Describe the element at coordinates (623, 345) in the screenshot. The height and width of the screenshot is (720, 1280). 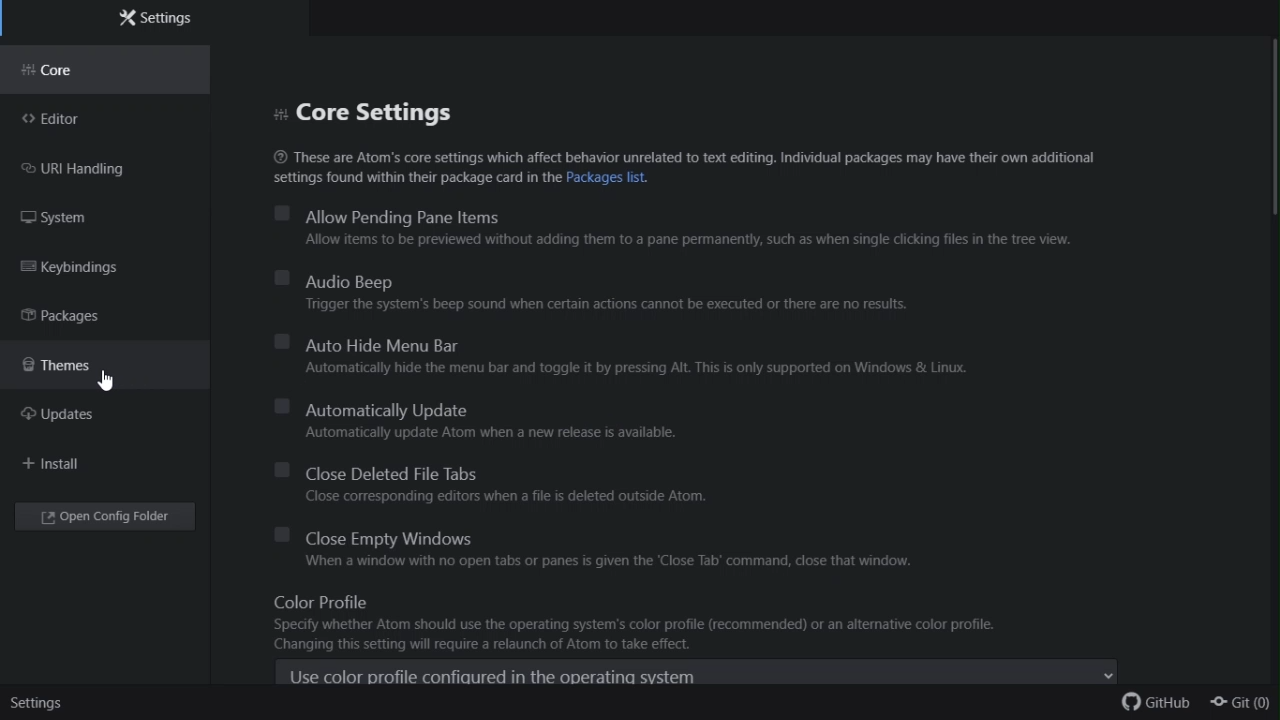
I see `auto Hide menu bar` at that location.